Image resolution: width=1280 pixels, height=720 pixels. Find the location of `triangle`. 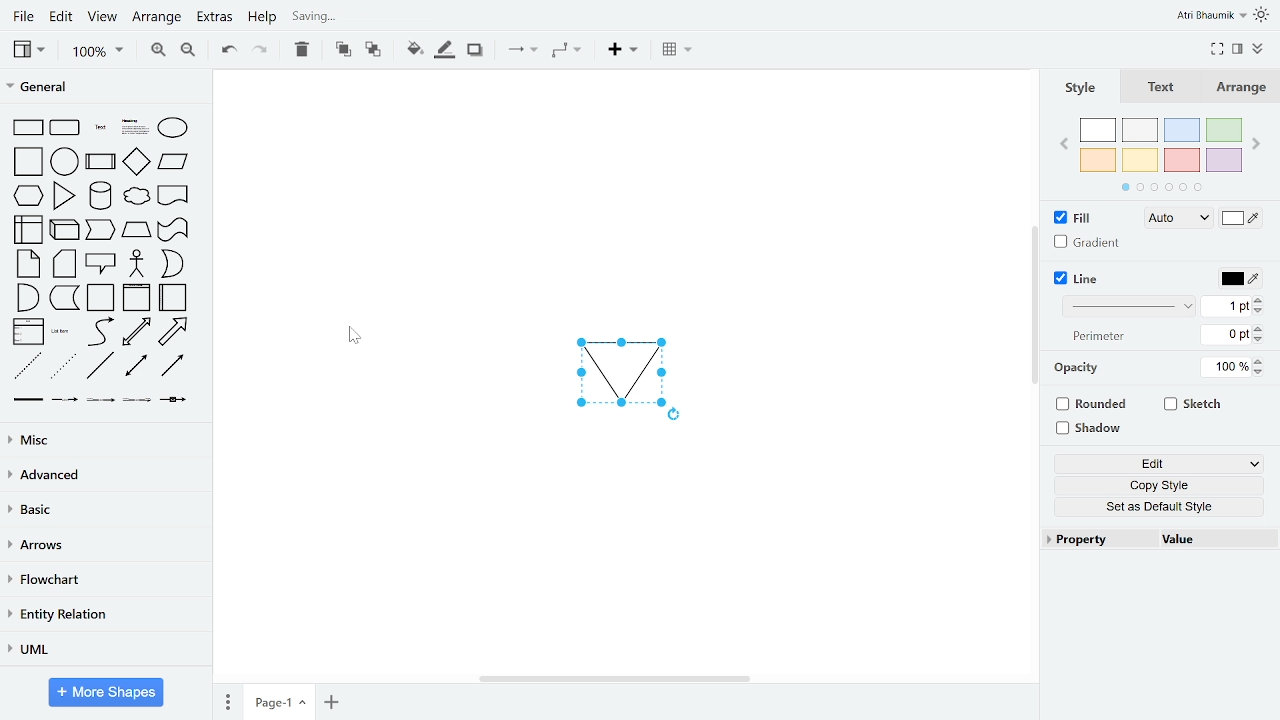

triangle is located at coordinates (66, 195).